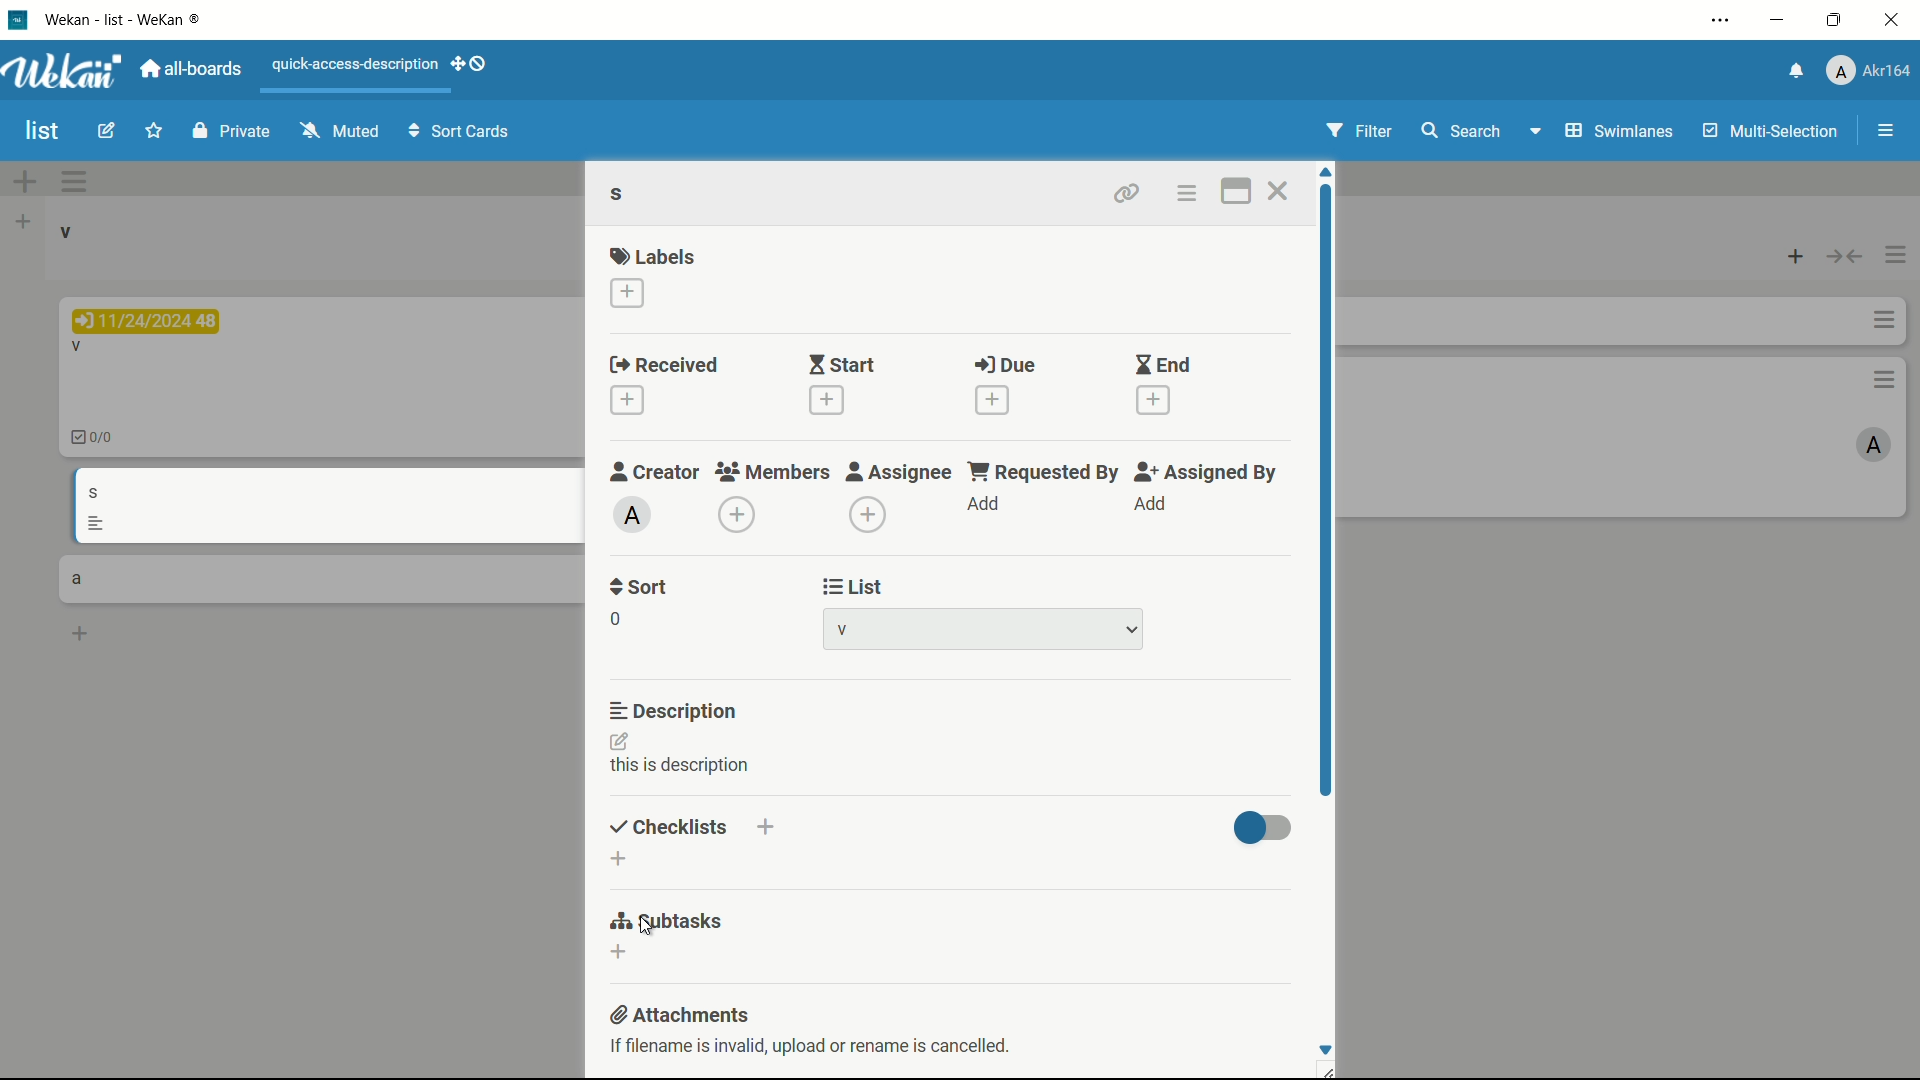  I want to click on checklists, so click(662, 826).